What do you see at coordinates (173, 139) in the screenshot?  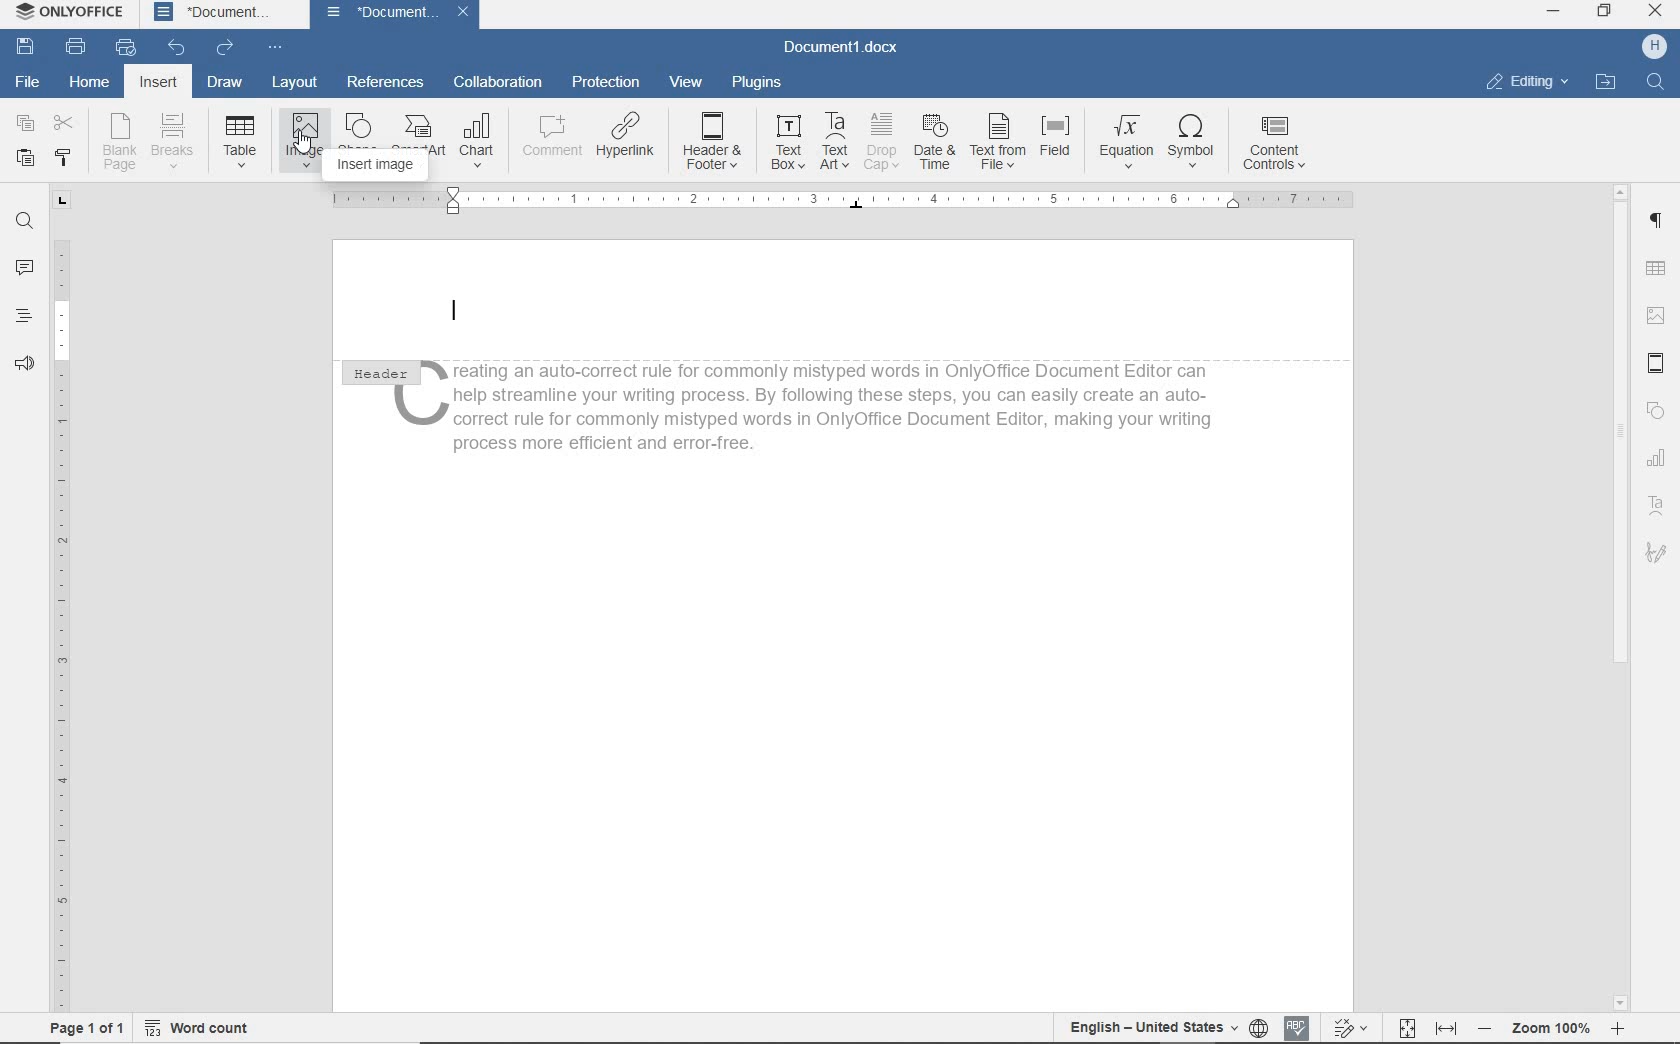 I see `BREAKS` at bounding box center [173, 139].